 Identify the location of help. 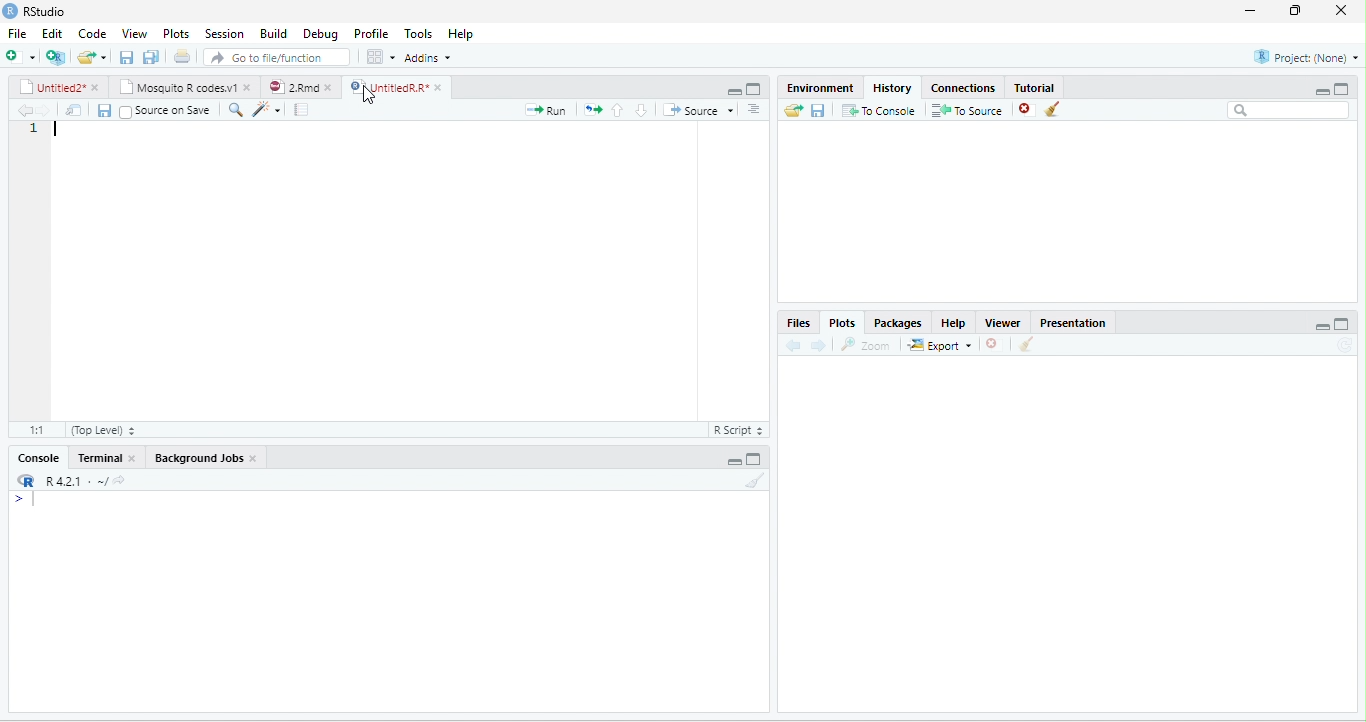
(468, 34).